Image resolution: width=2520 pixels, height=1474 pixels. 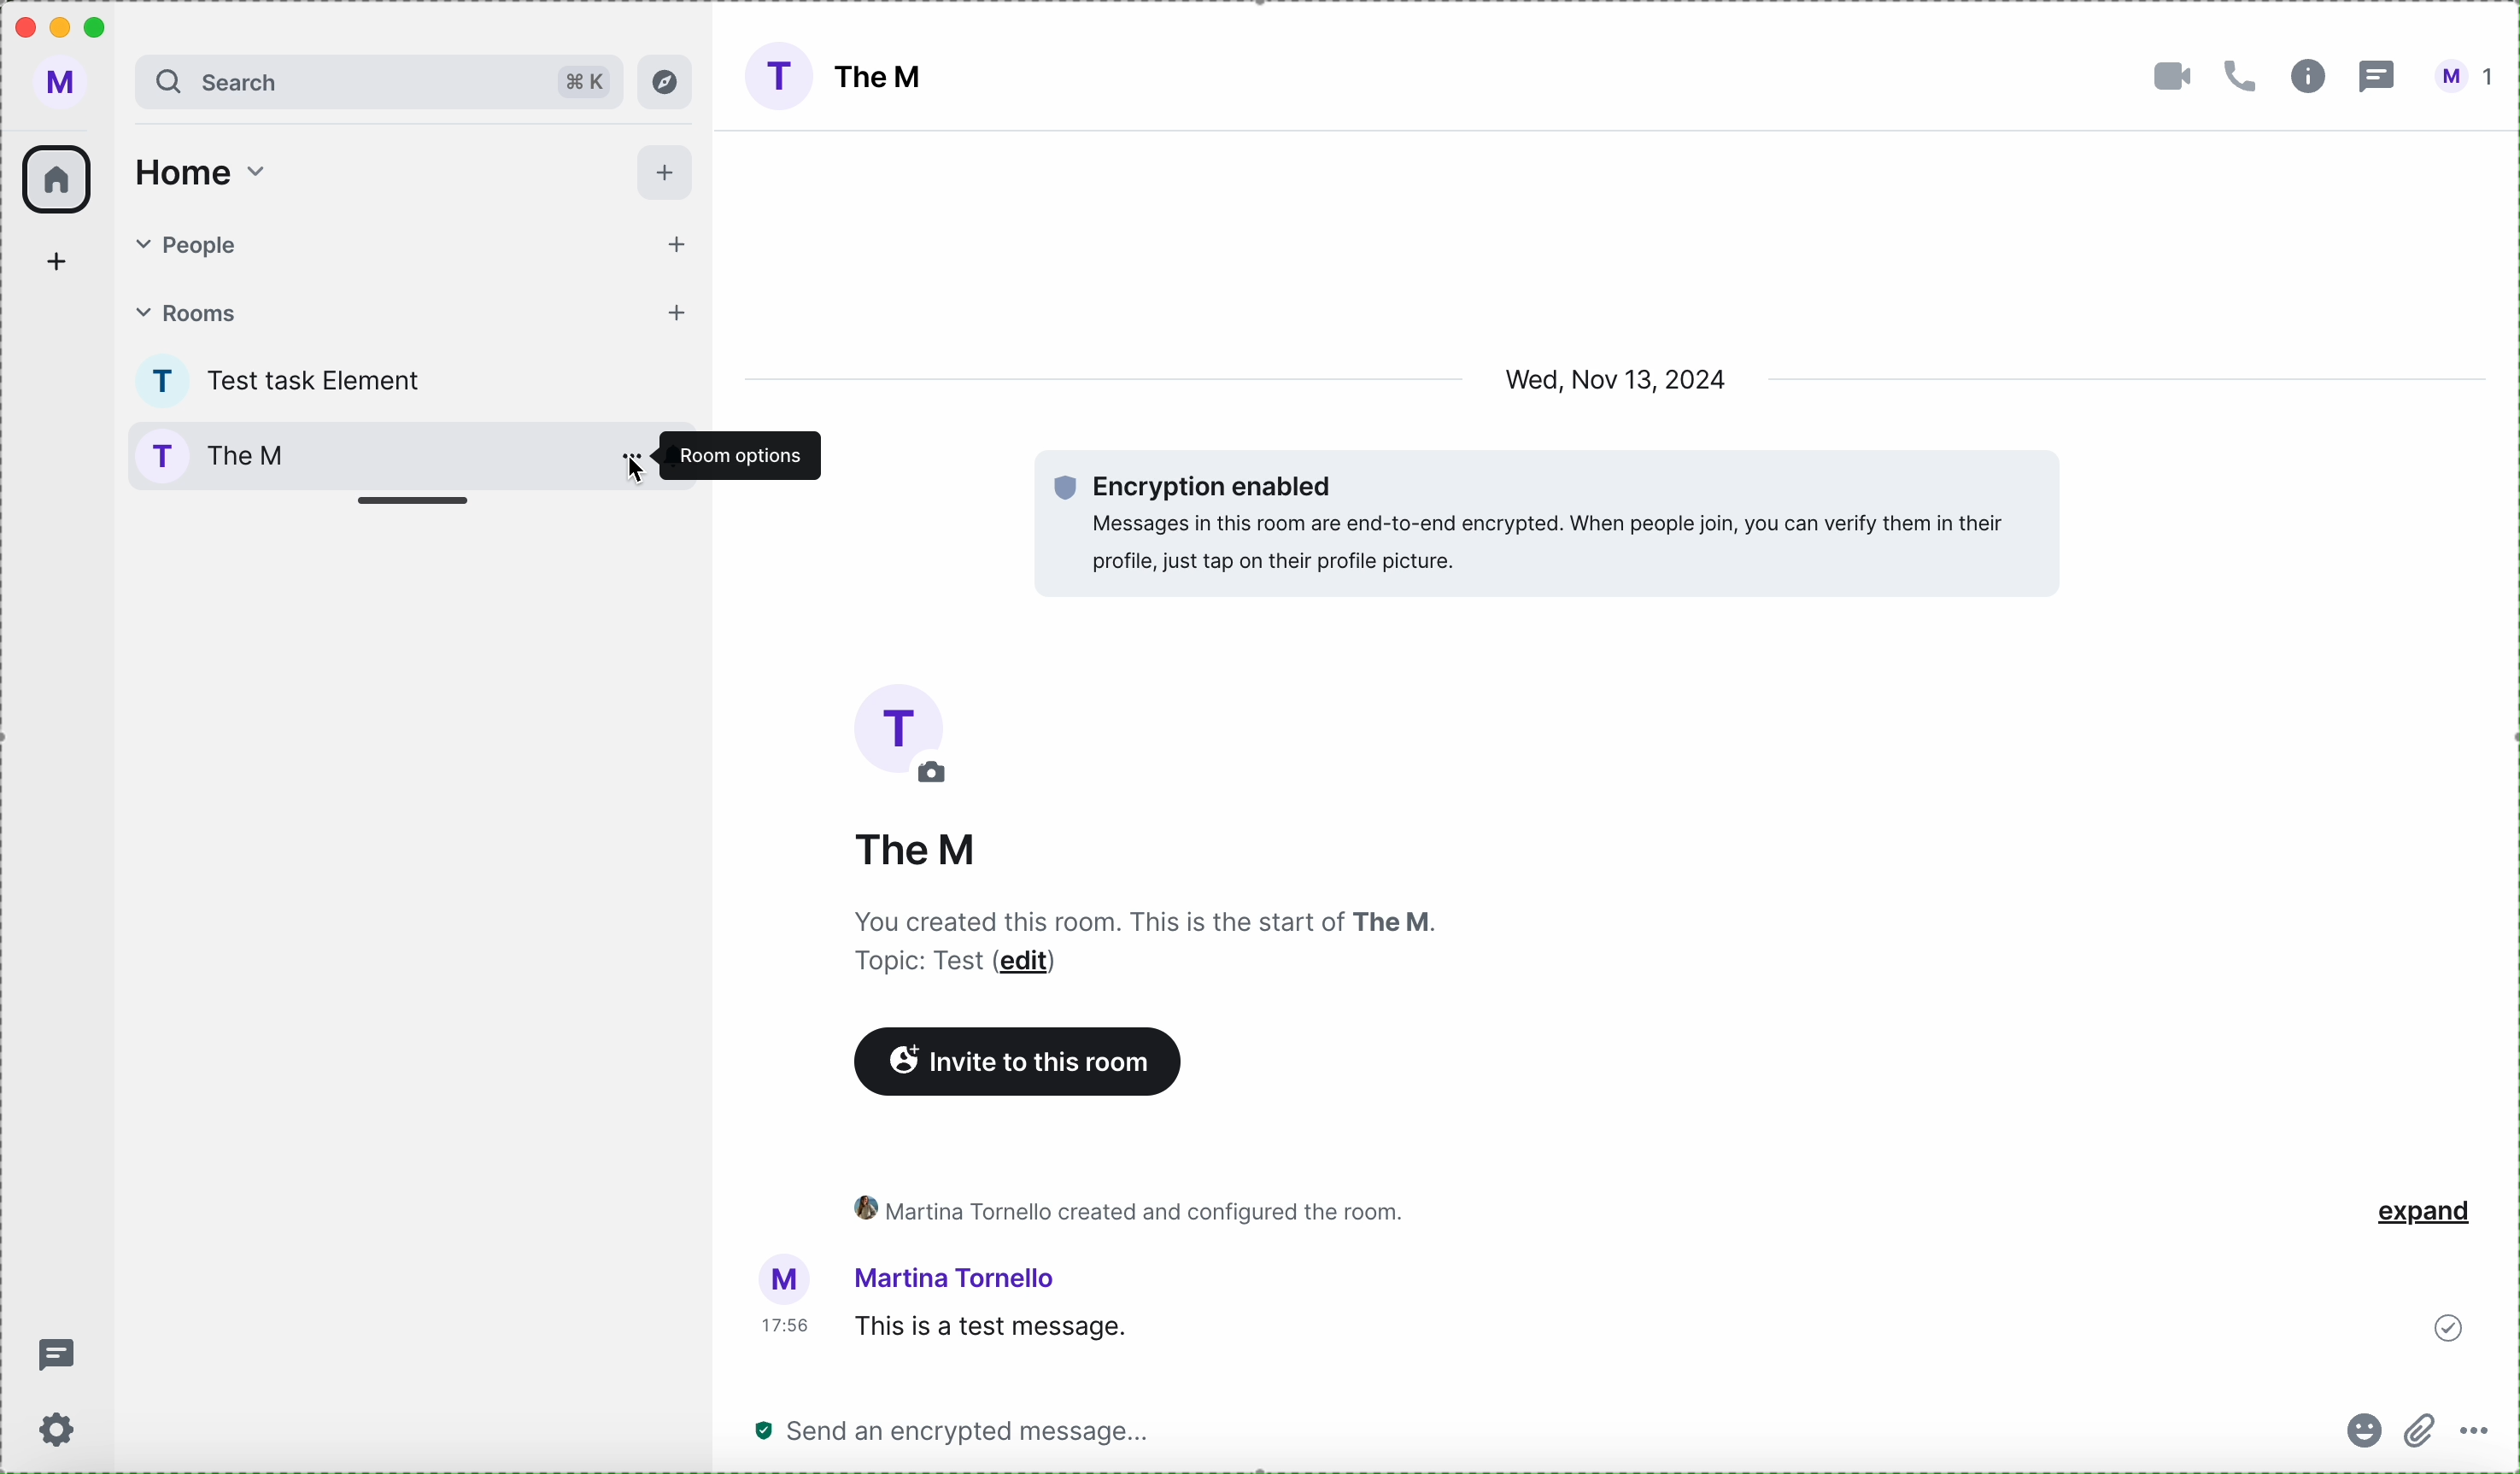 What do you see at coordinates (56, 260) in the screenshot?
I see `add` at bounding box center [56, 260].